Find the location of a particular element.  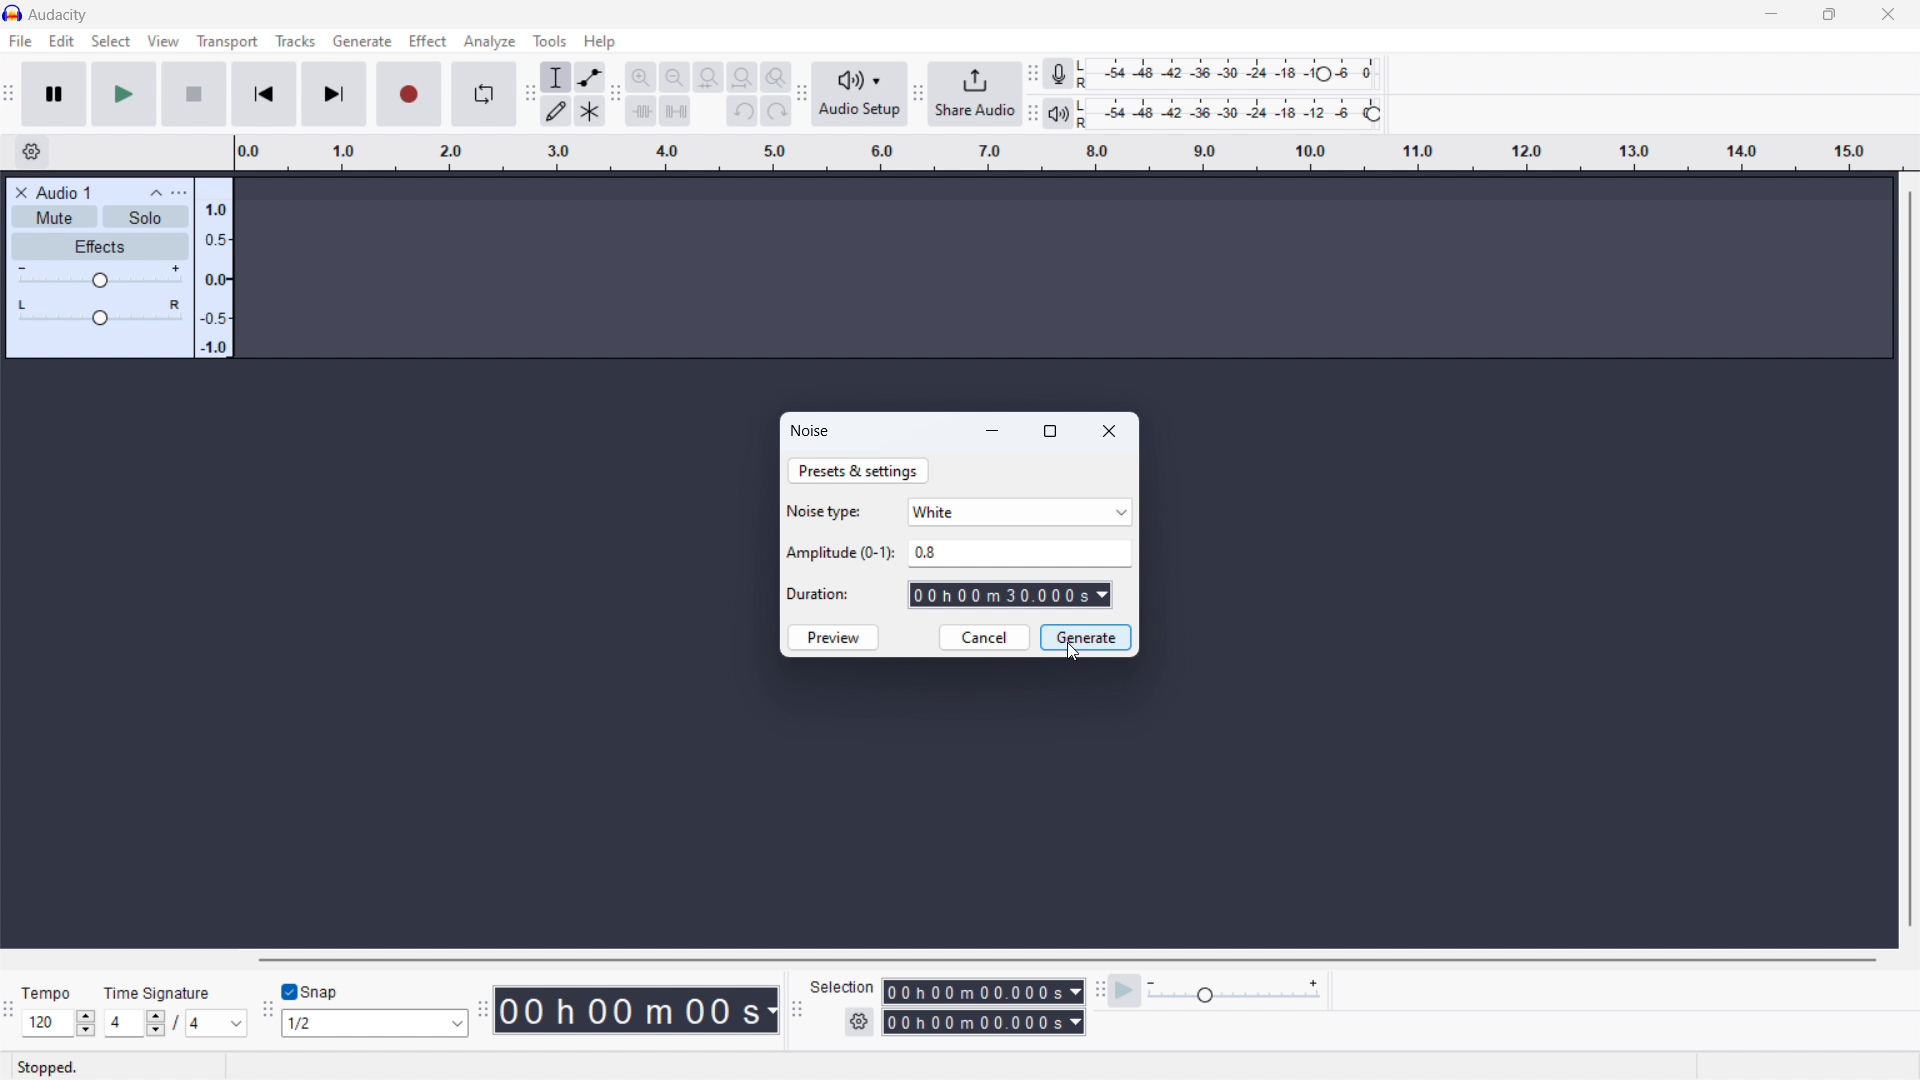

end time is located at coordinates (985, 1023).